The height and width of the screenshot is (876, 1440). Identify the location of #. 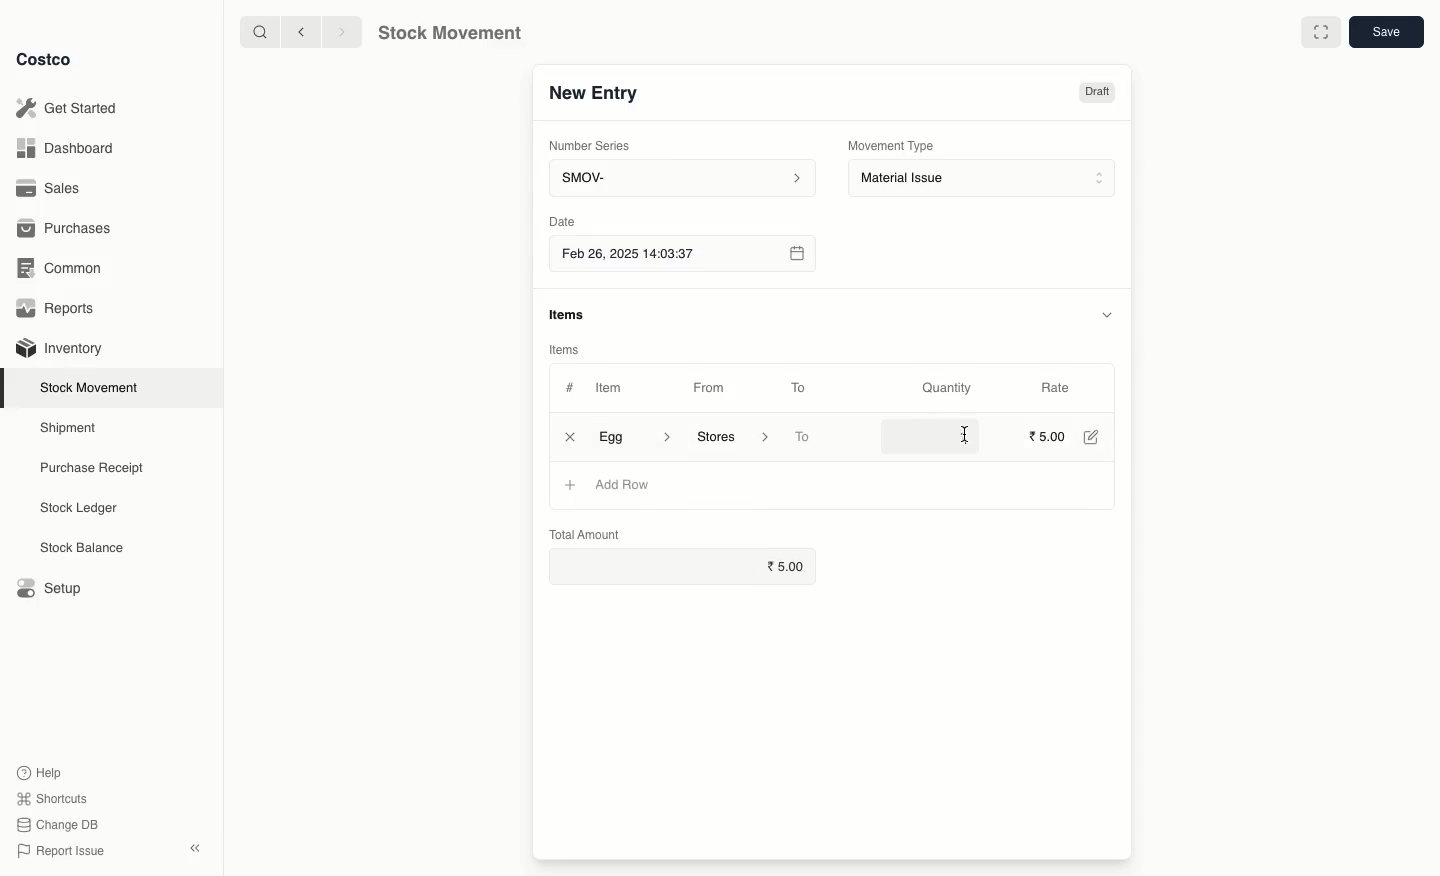
(570, 388).